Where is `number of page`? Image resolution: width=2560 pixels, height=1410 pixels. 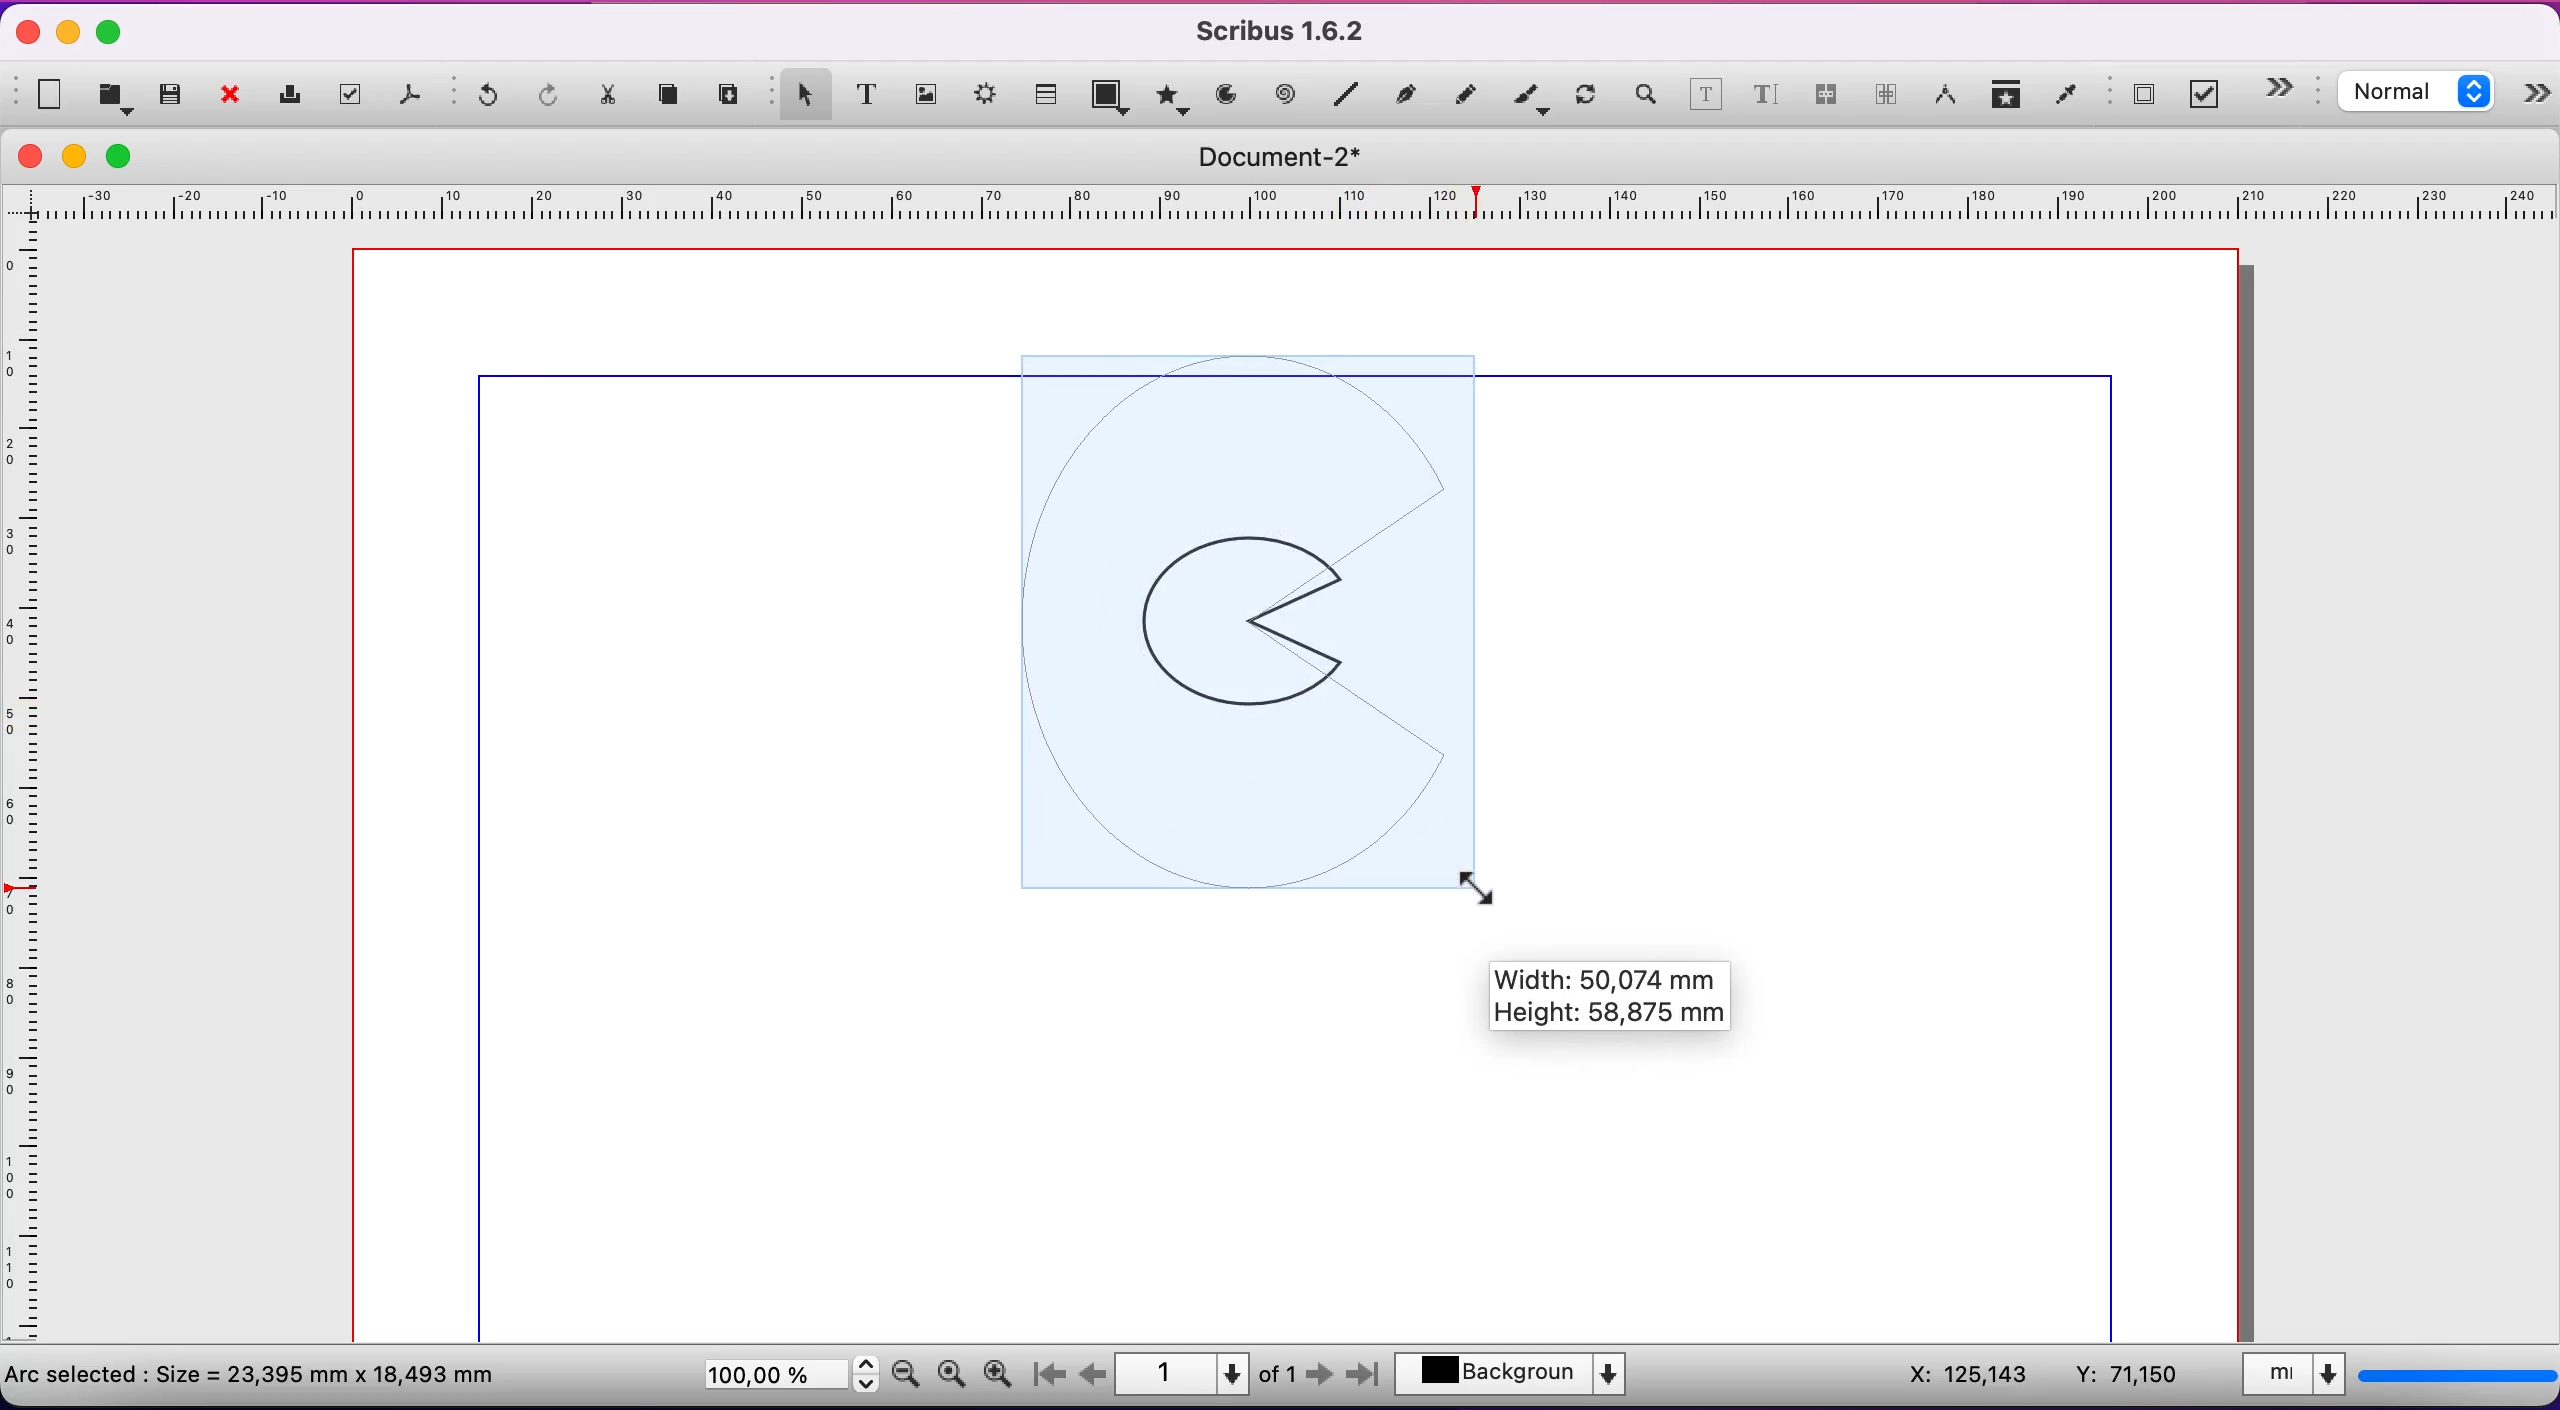
number of page is located at coordinates (1208, 1374).